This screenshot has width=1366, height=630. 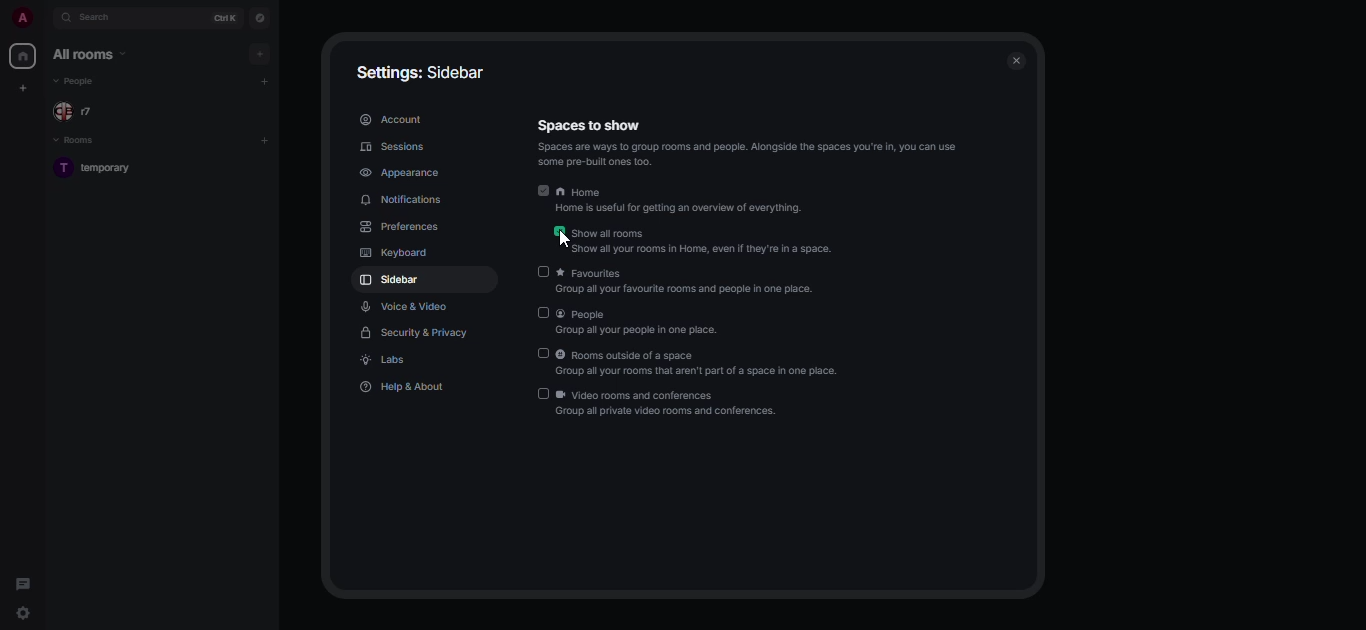 I want to click on add, so click(x=262, y=53).